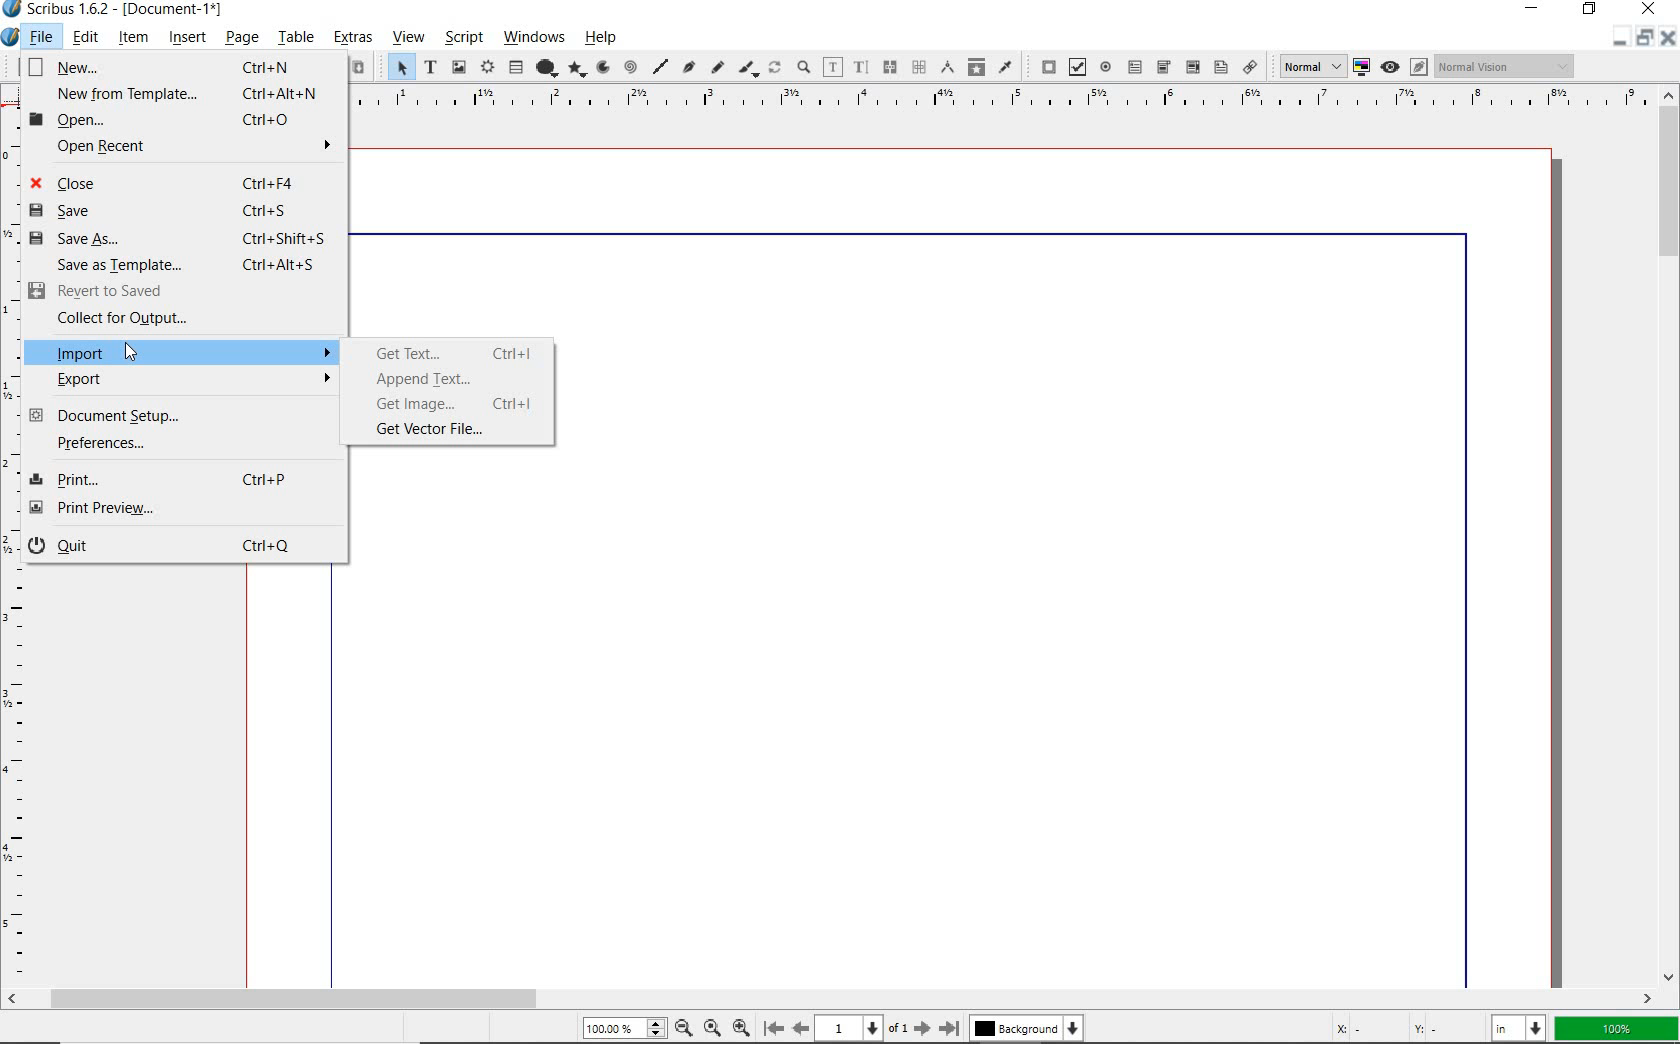  What do you see at coordinates (533, 36) in the screenshot?
I see `windows` at bounding box center [533, 36].